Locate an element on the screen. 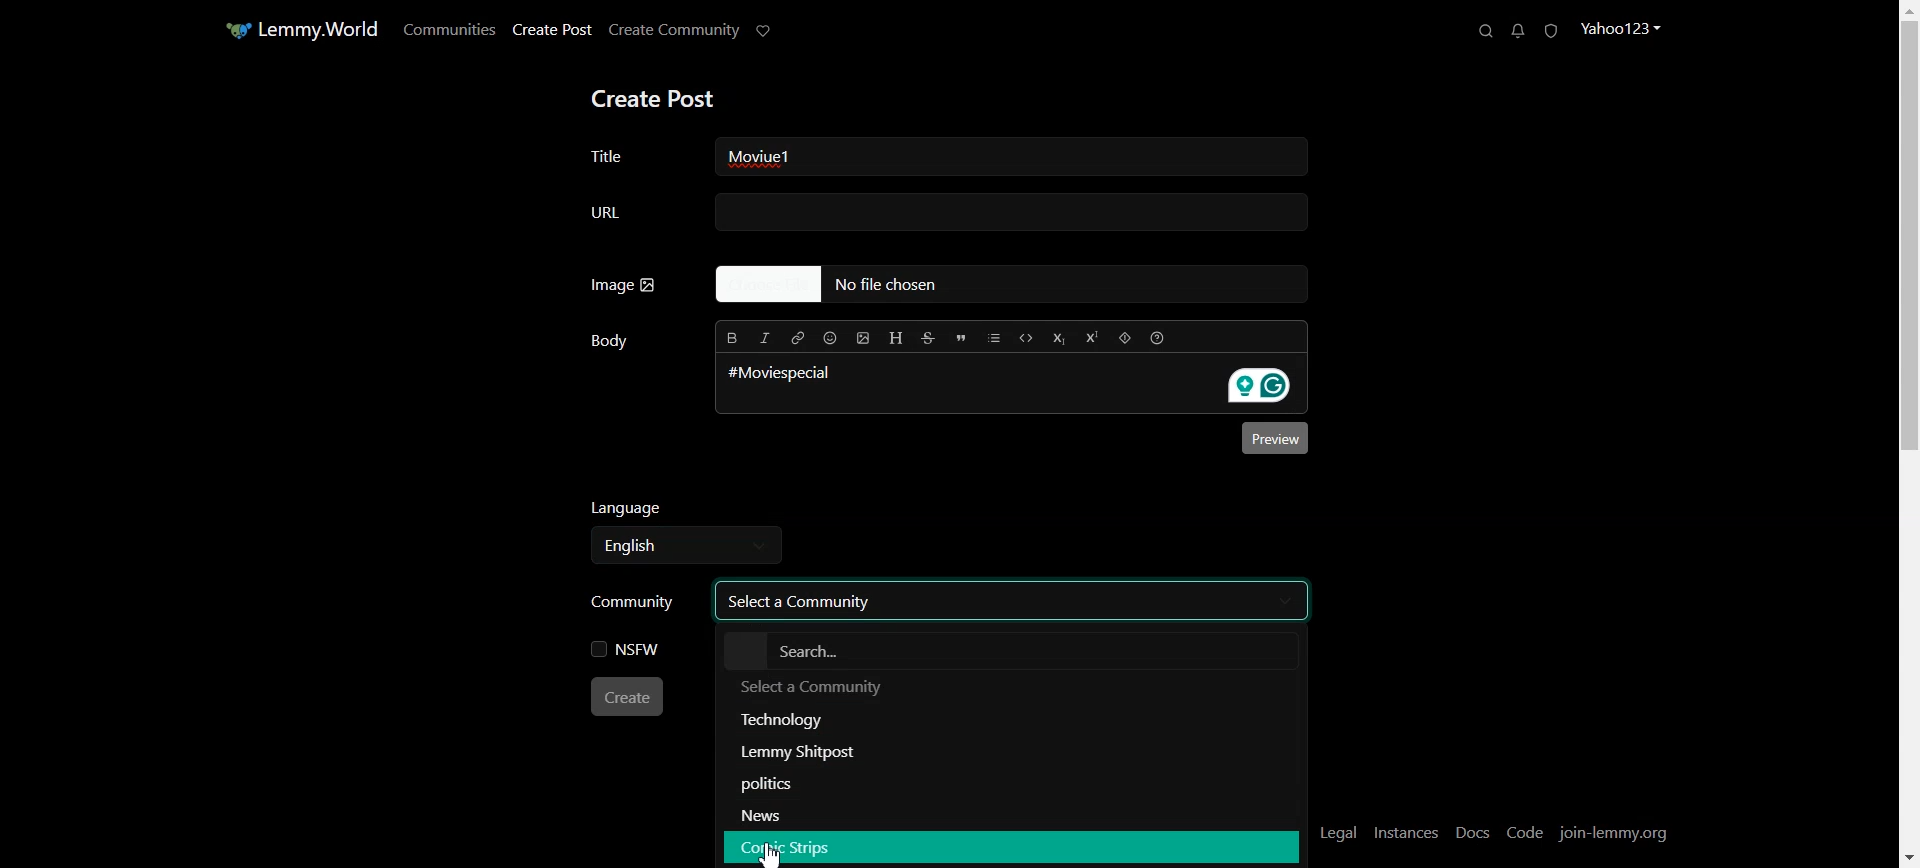 This screenshot has width=1920, height=868. Create Post is located at coordinates (653, 100).